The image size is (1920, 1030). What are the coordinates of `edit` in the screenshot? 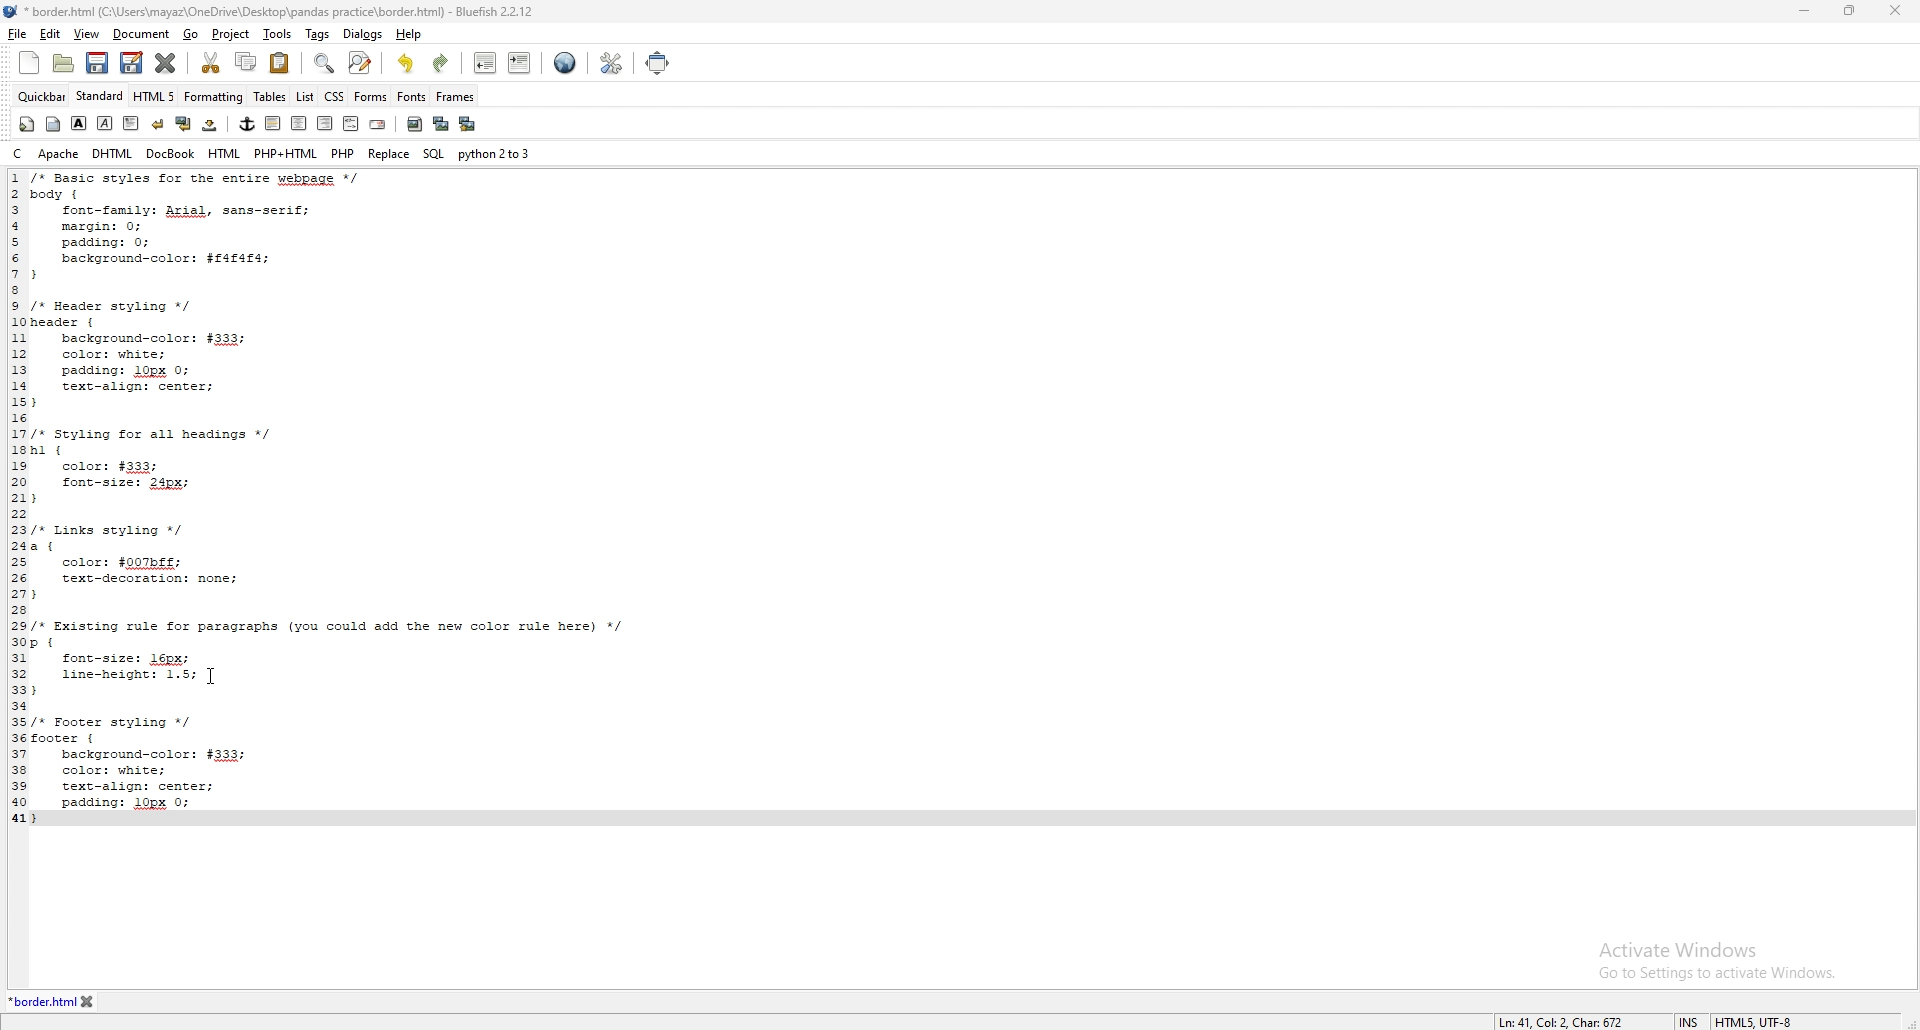 It's located at (51, 33).